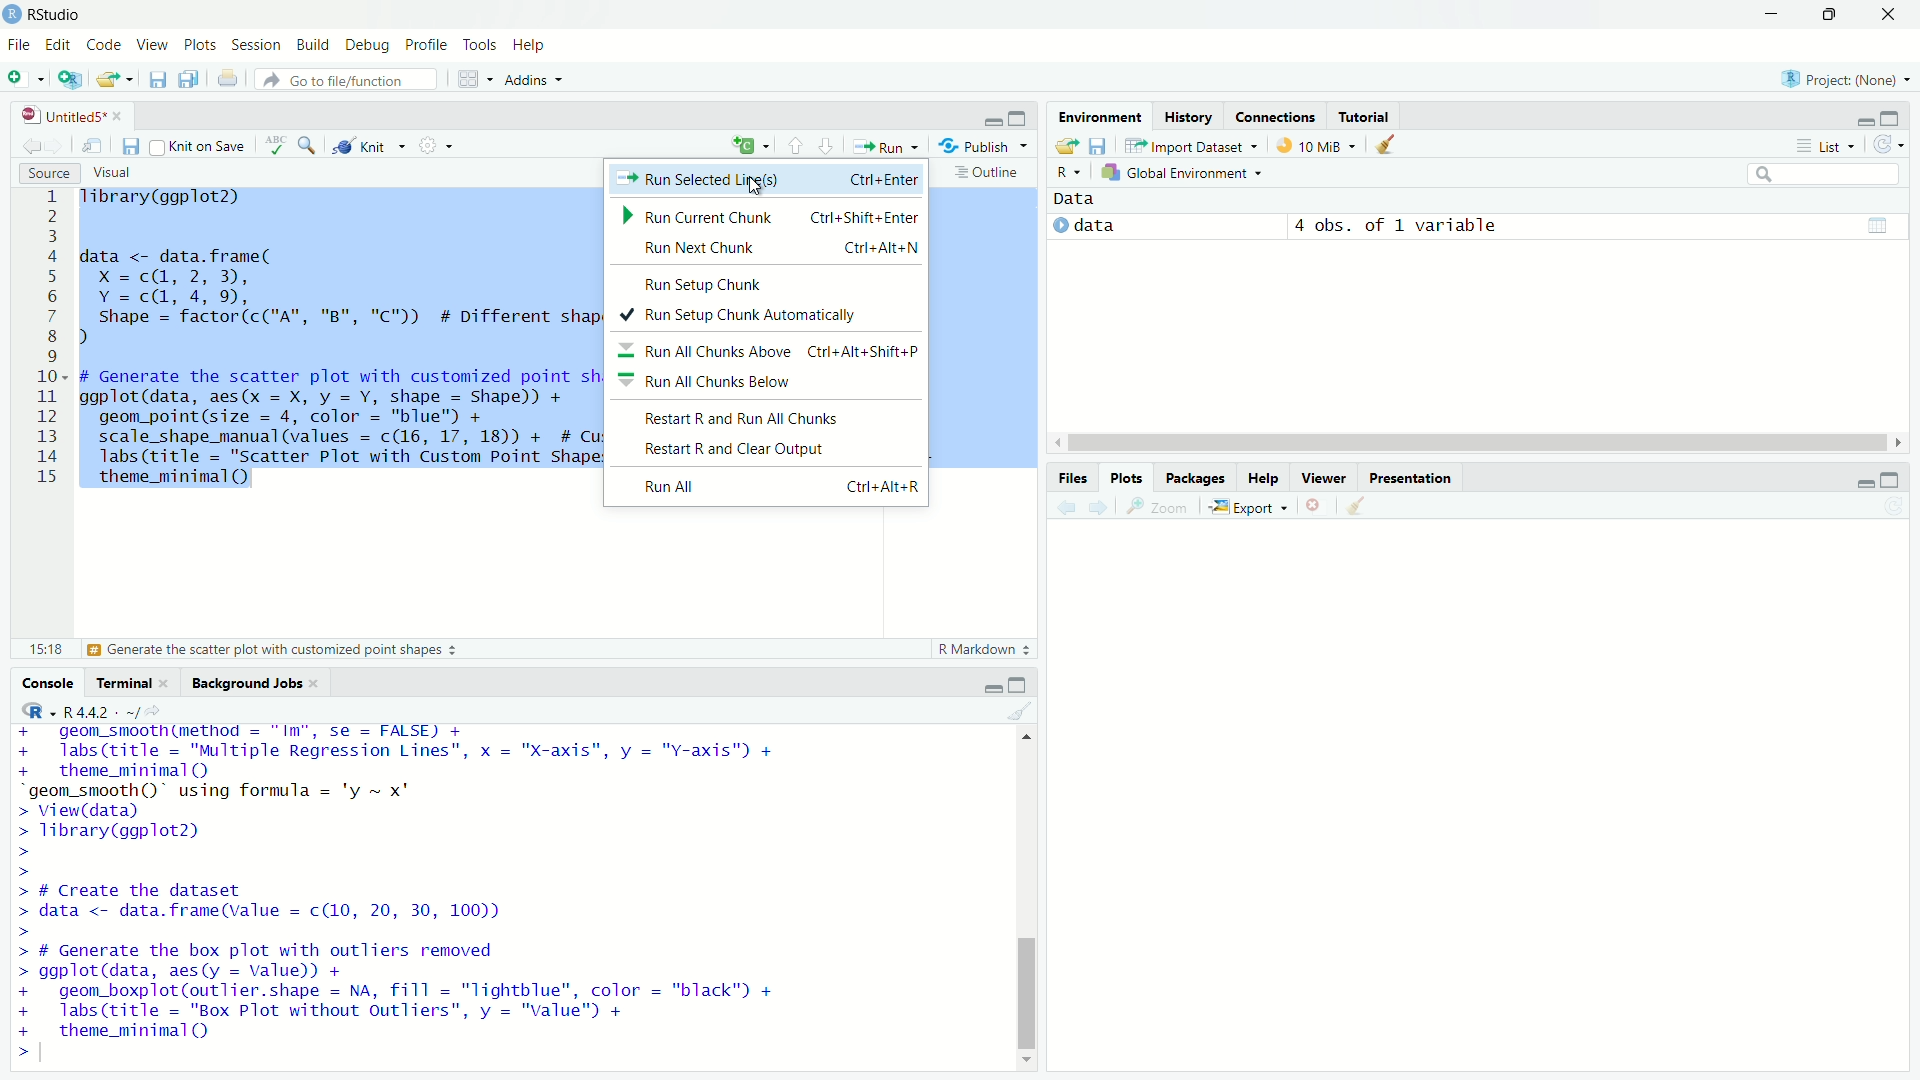  I want to click on Save current document, so click(157, 79).